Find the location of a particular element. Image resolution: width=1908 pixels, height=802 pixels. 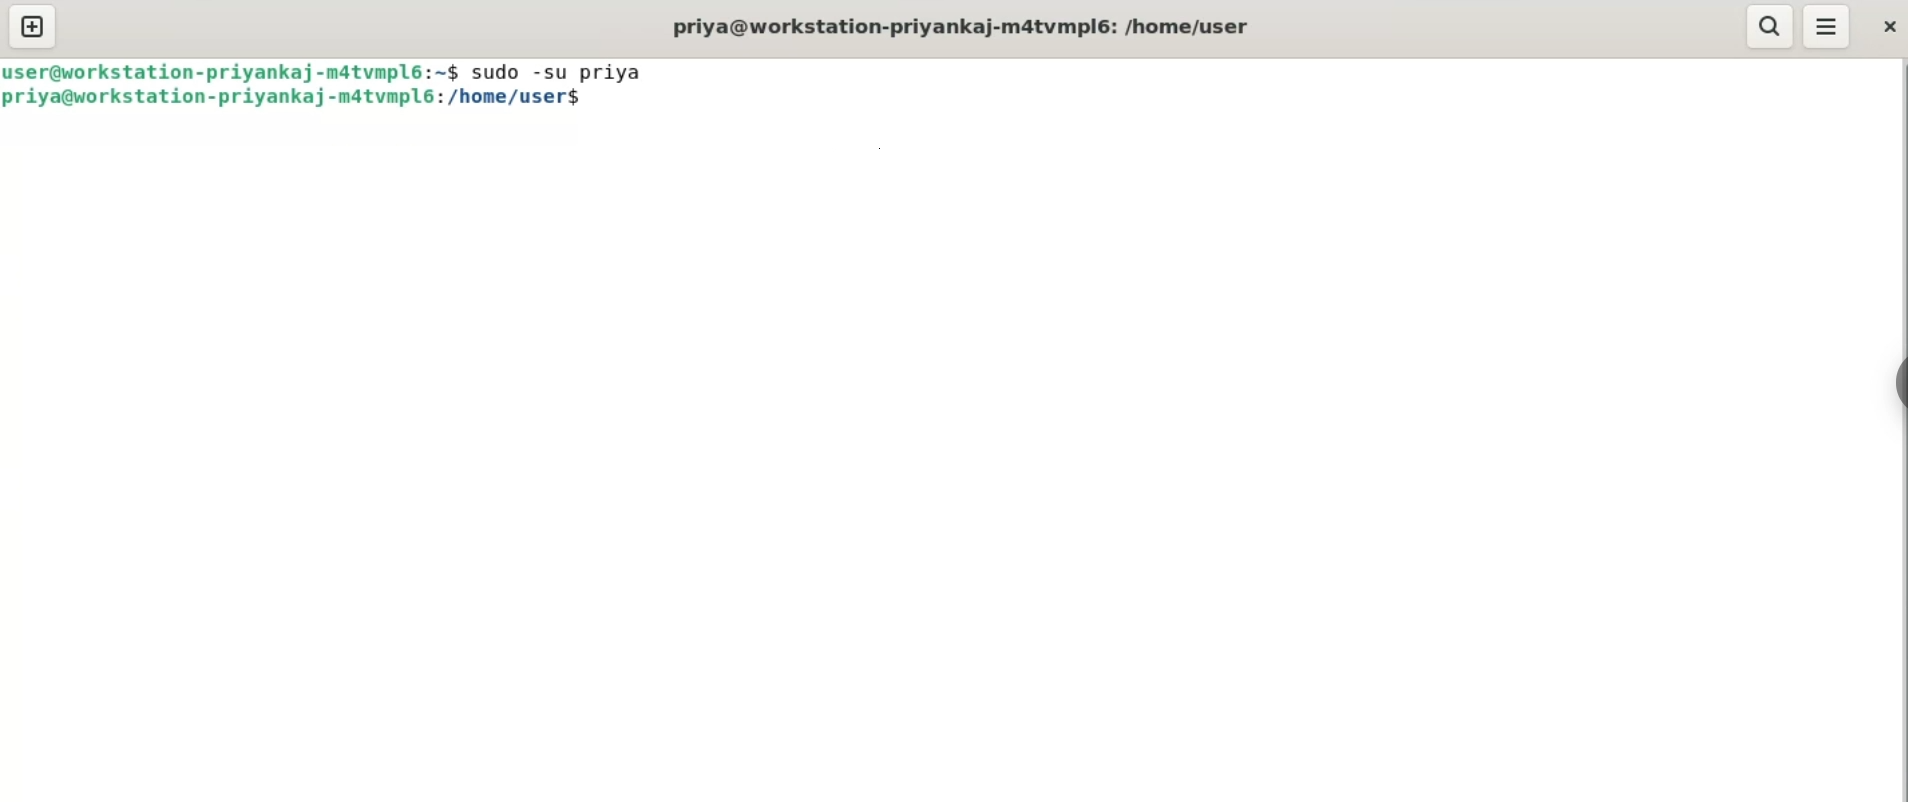

sudo -su priya is located at coordinates (555, 70).